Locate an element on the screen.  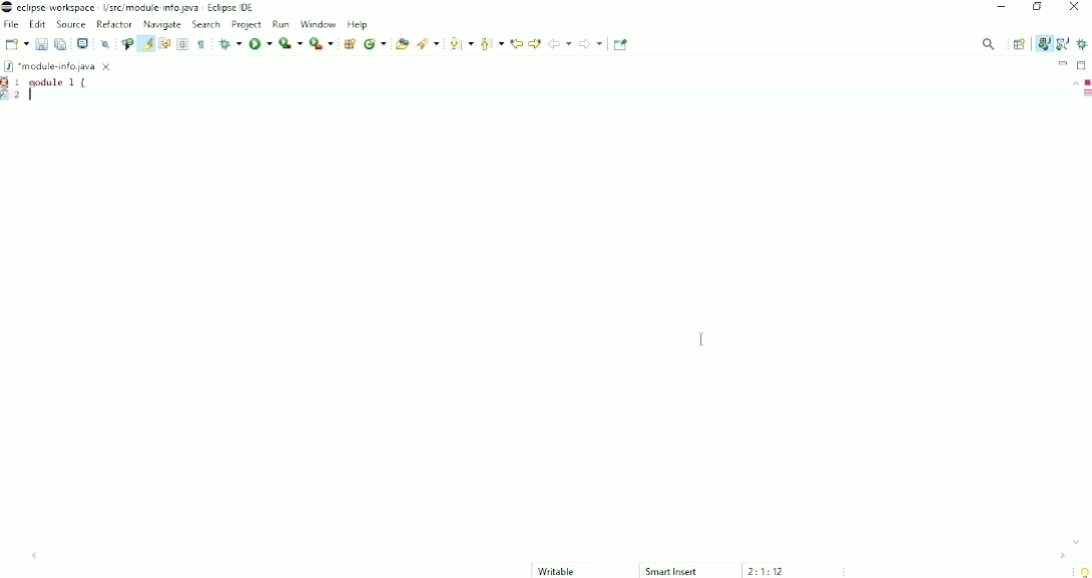
Restore down is located at coordinates (1038, 9).